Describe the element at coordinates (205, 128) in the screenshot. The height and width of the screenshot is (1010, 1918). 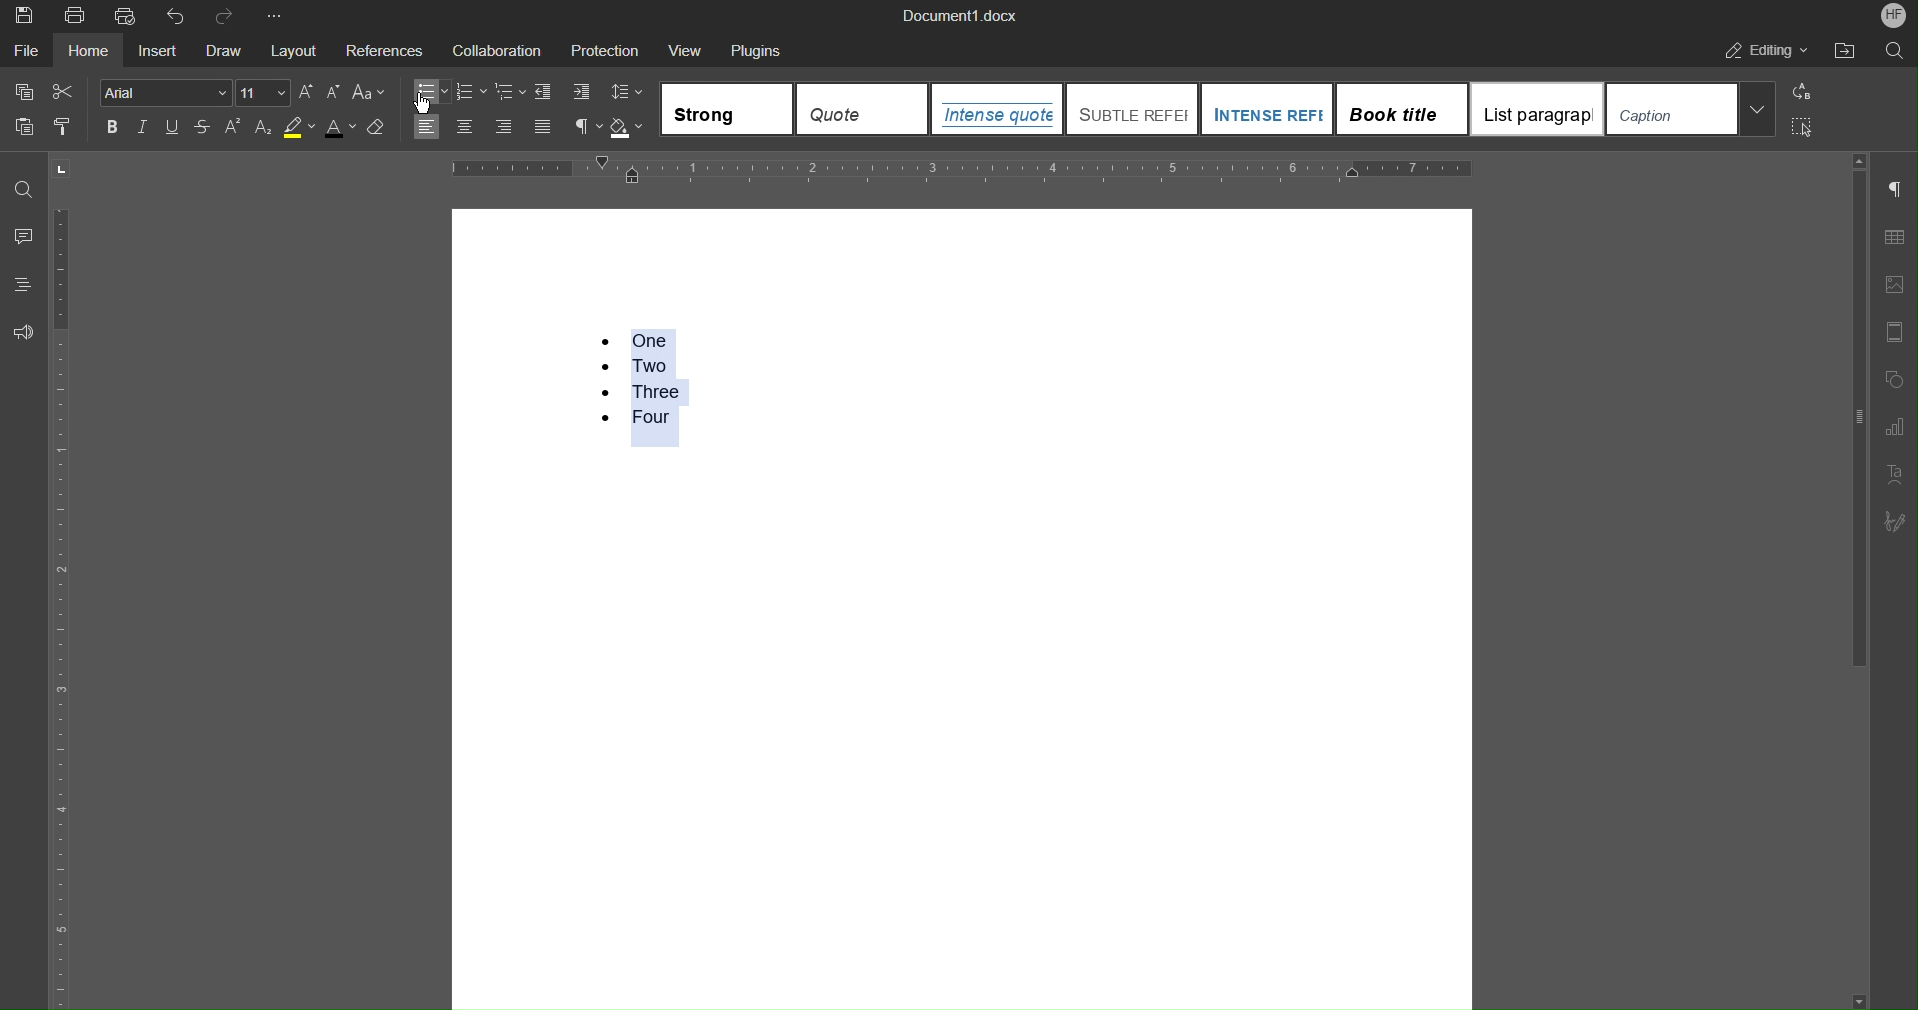
I see `Strikethrough` at that location.